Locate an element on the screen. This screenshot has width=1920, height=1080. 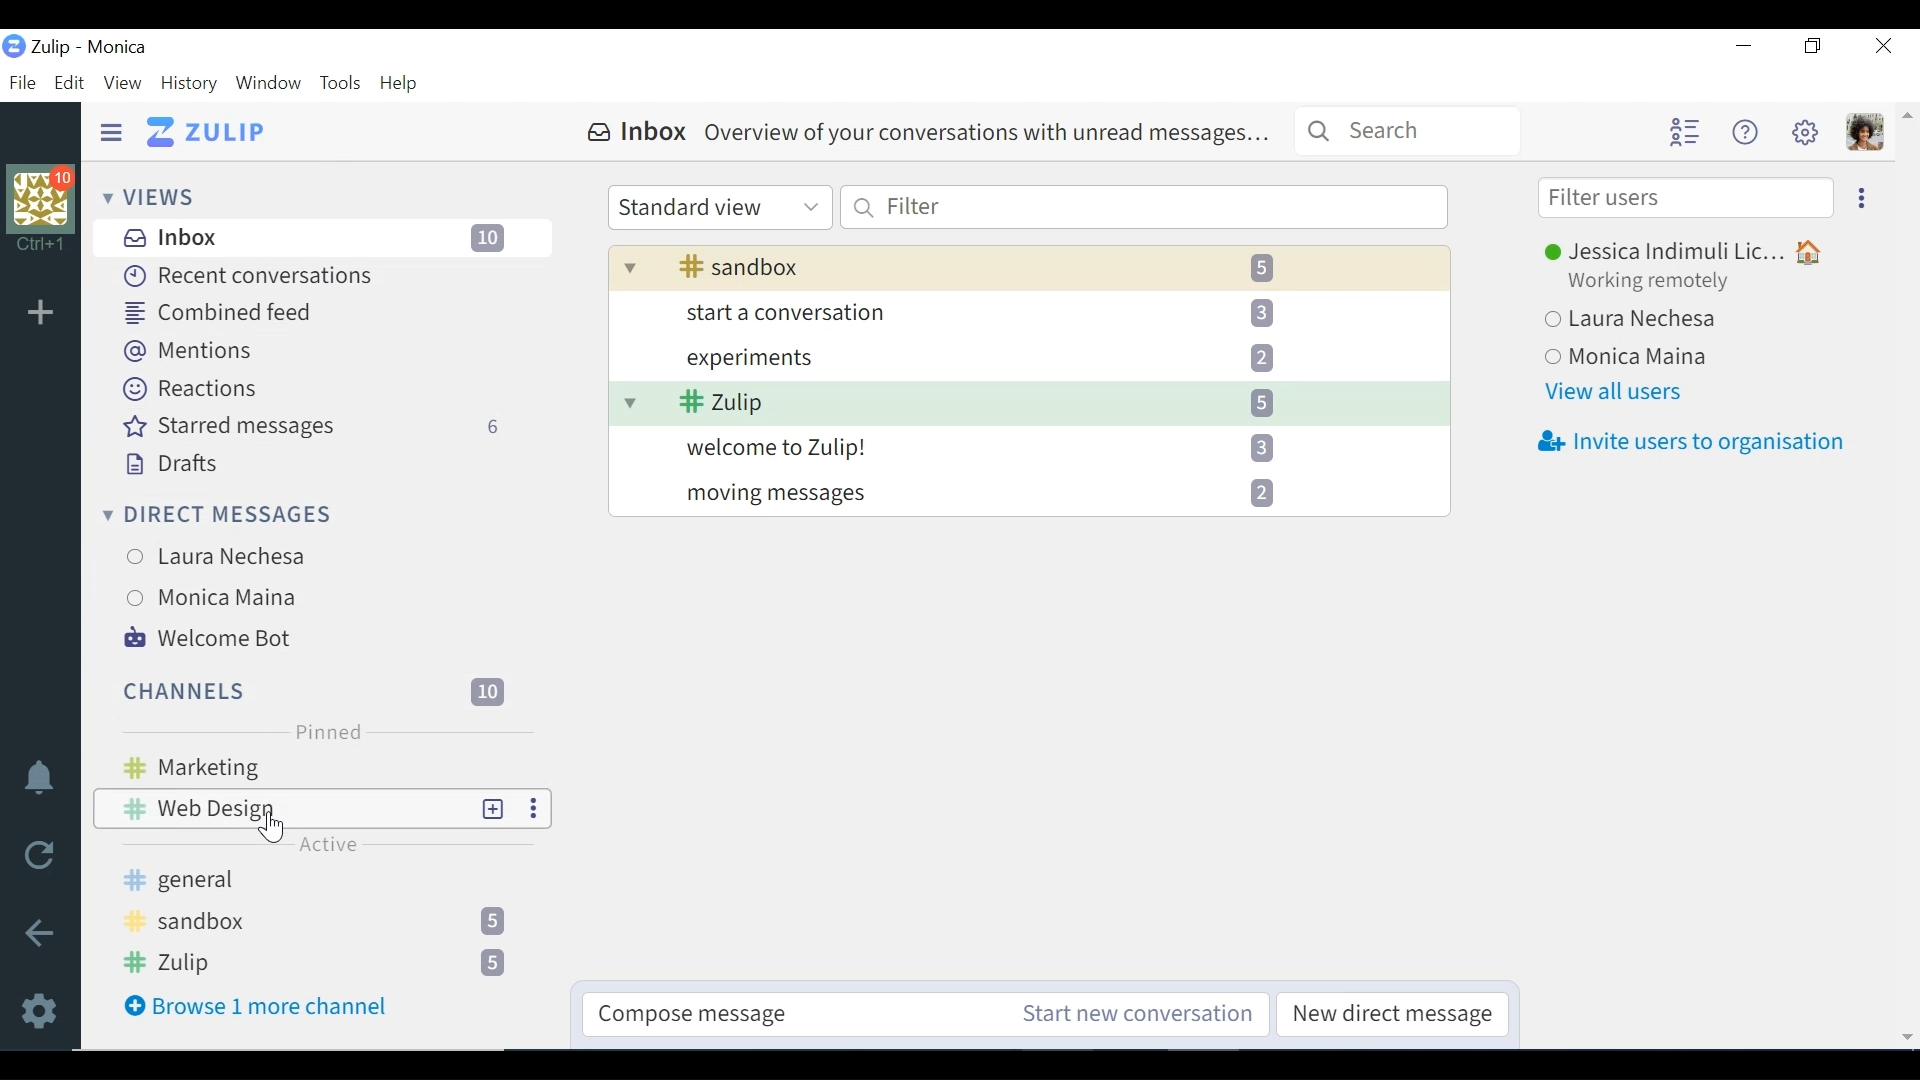
marketing Channel is located at coordinates (332, 769).